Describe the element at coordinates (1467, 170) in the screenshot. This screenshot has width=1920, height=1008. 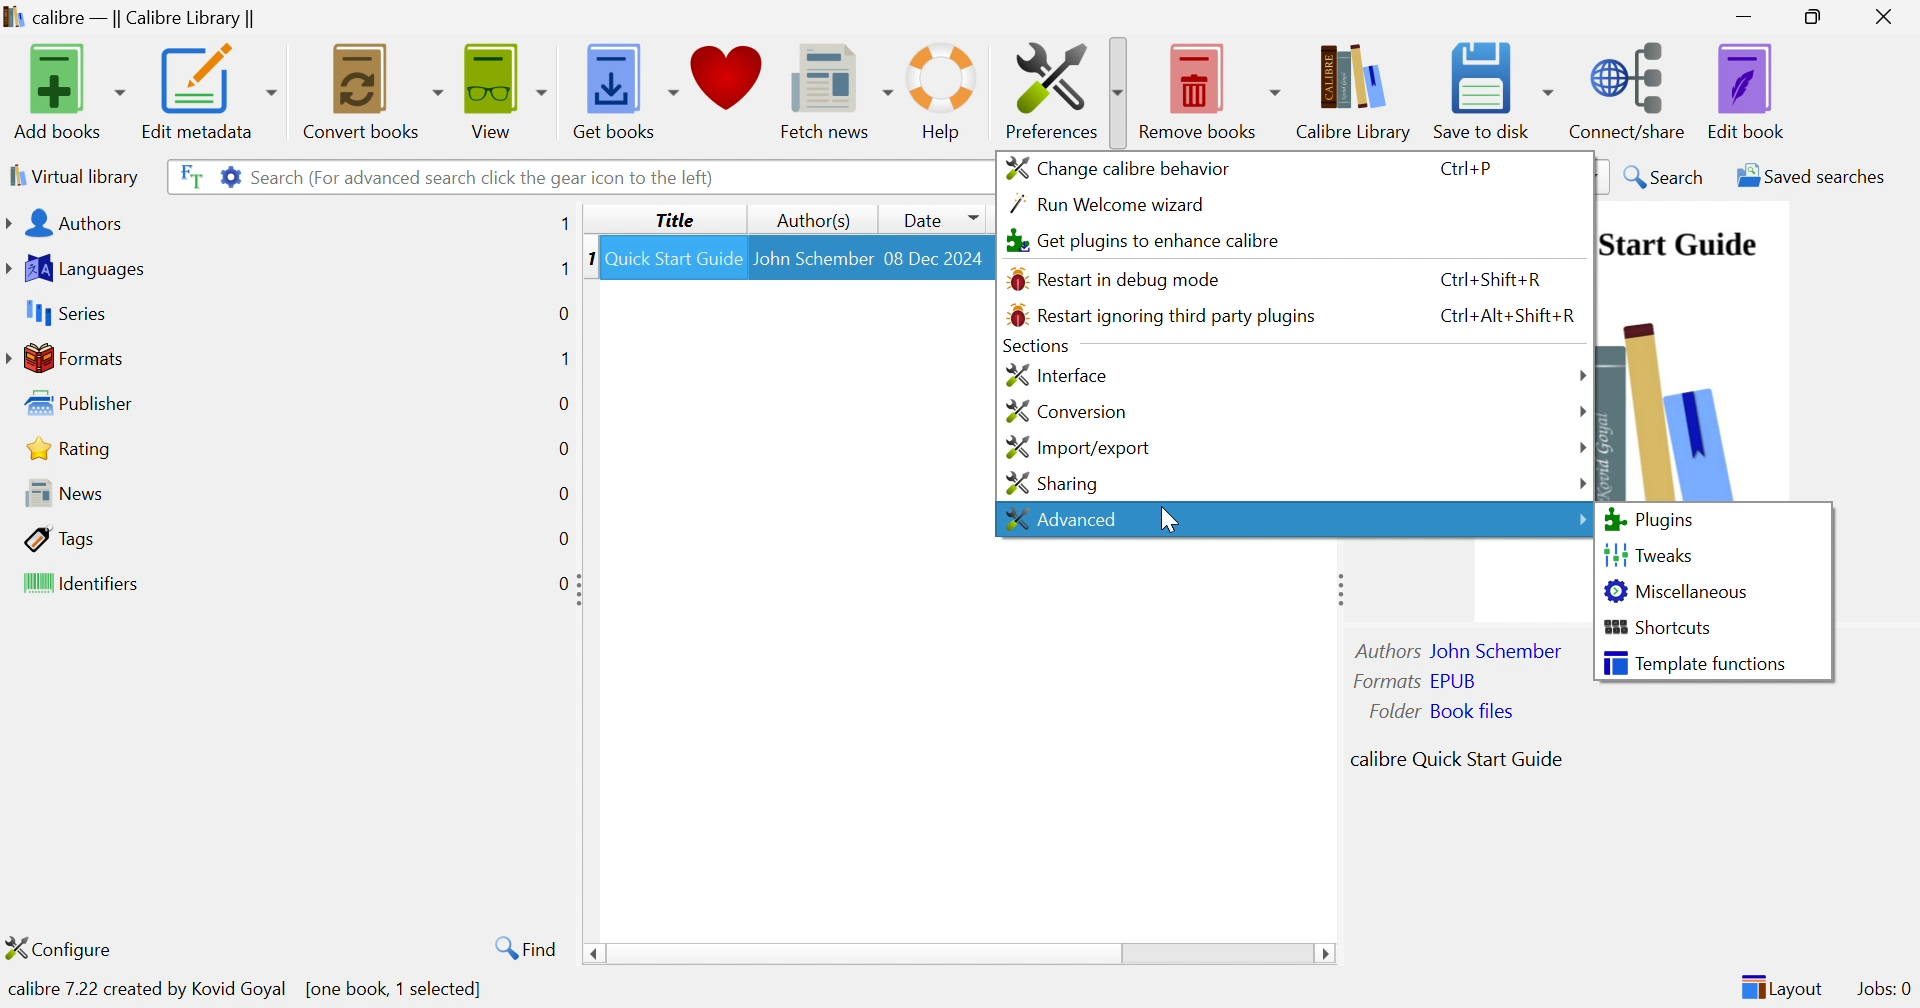
I see `Ctrl+P` at that location.